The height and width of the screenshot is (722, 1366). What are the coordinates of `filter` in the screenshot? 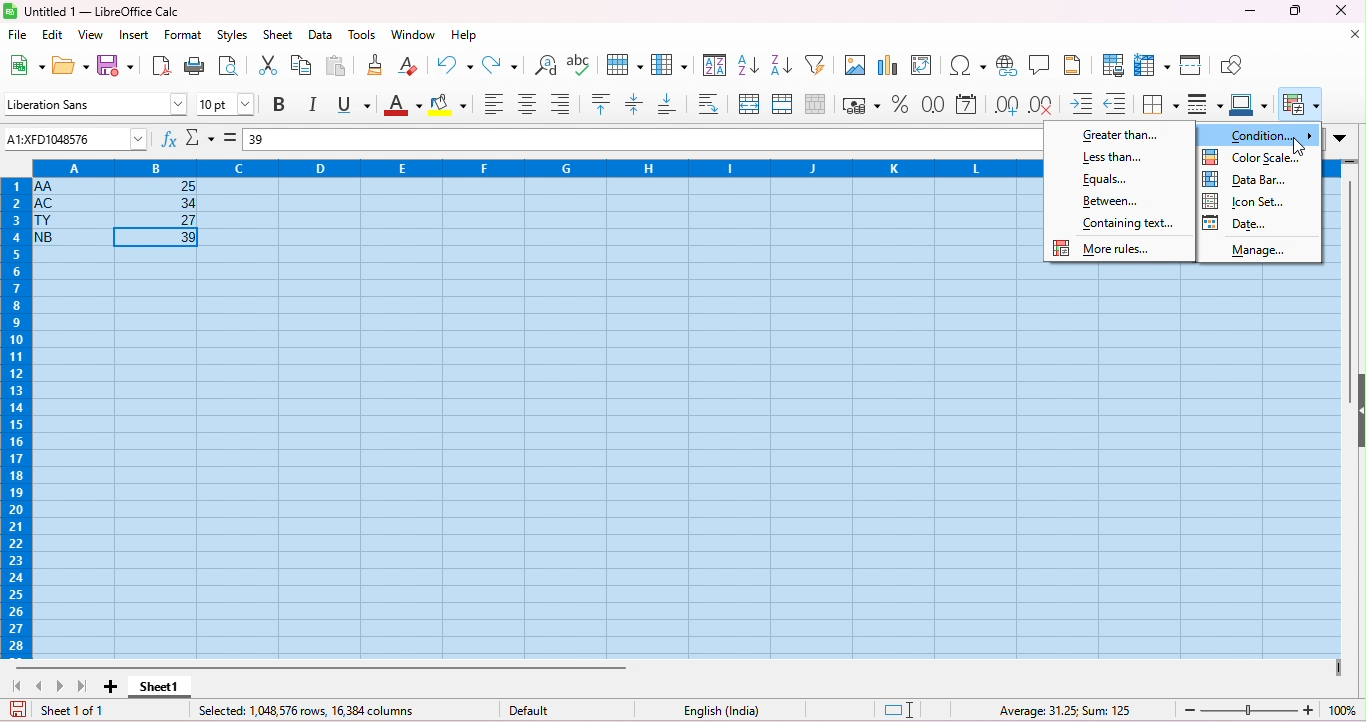 It's located at (819, 64).